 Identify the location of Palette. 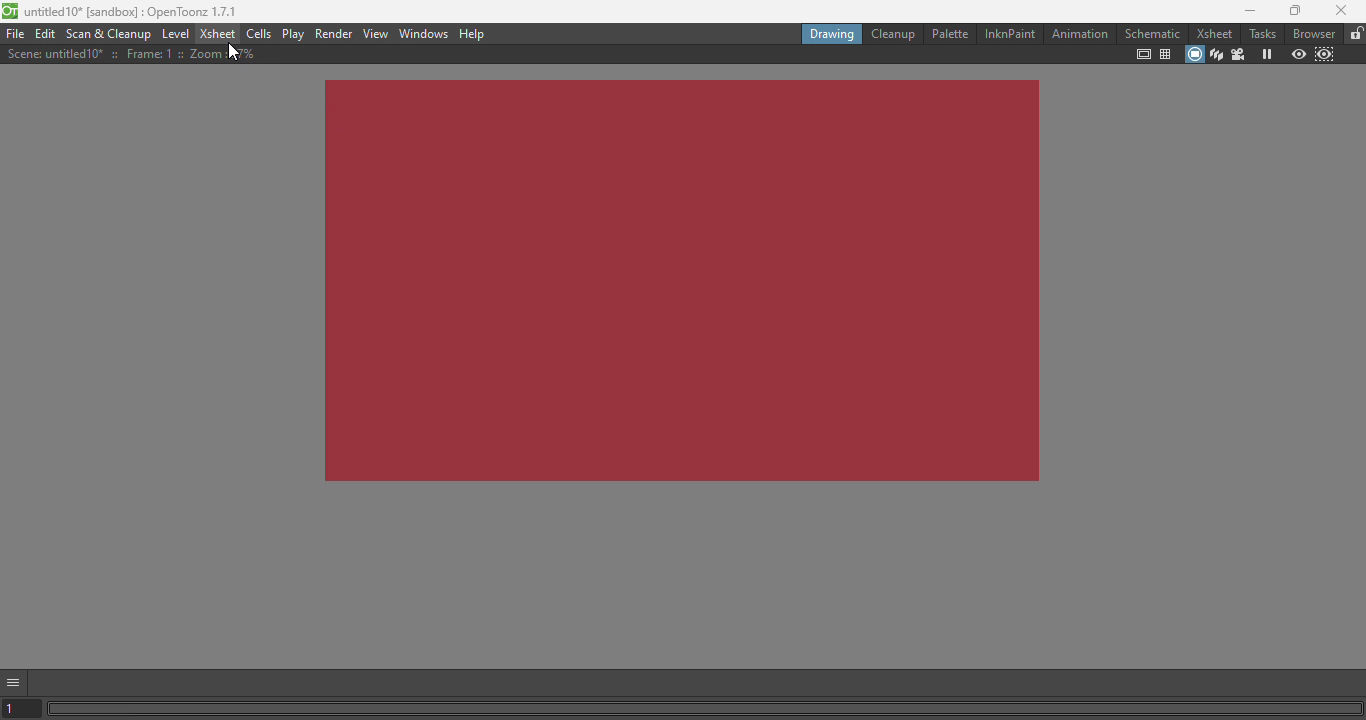
(949, 34).